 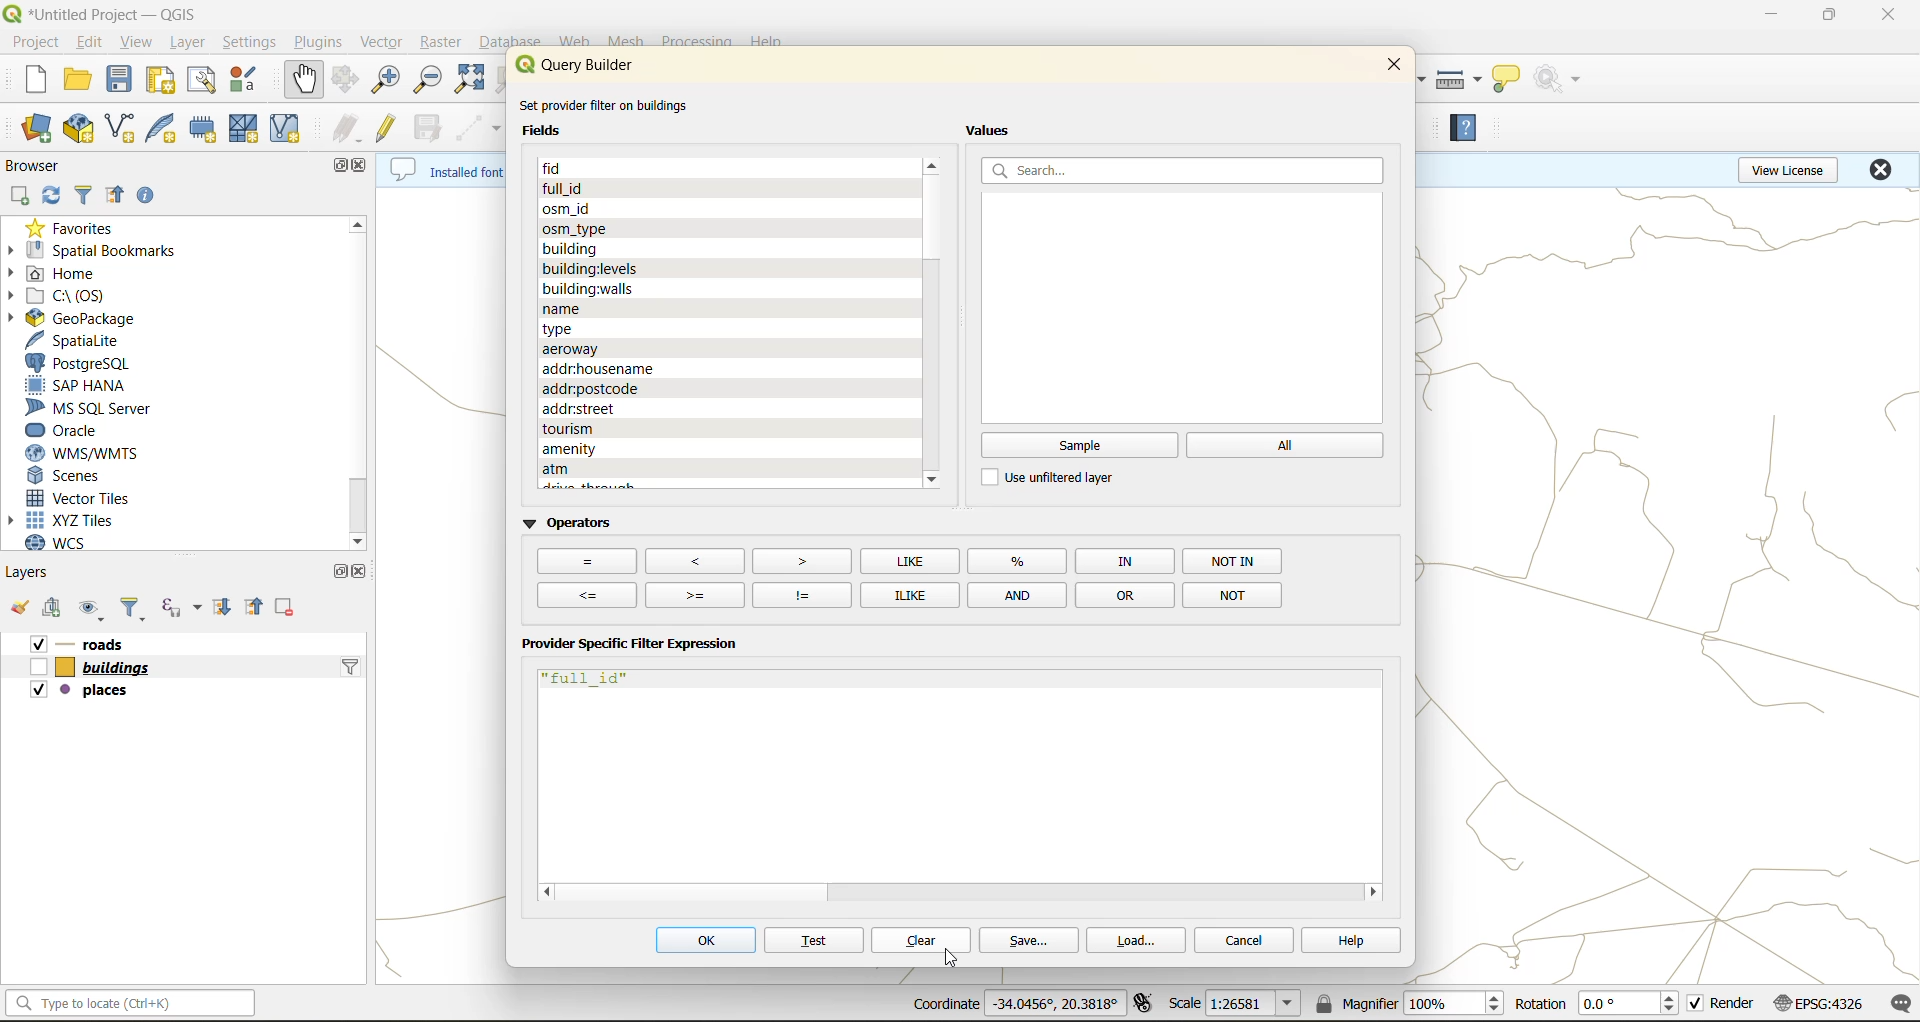 What do you see at coordinates (289, 131) in the screenshot?
I see `new virtual layer` at bounding box center [289, 131].